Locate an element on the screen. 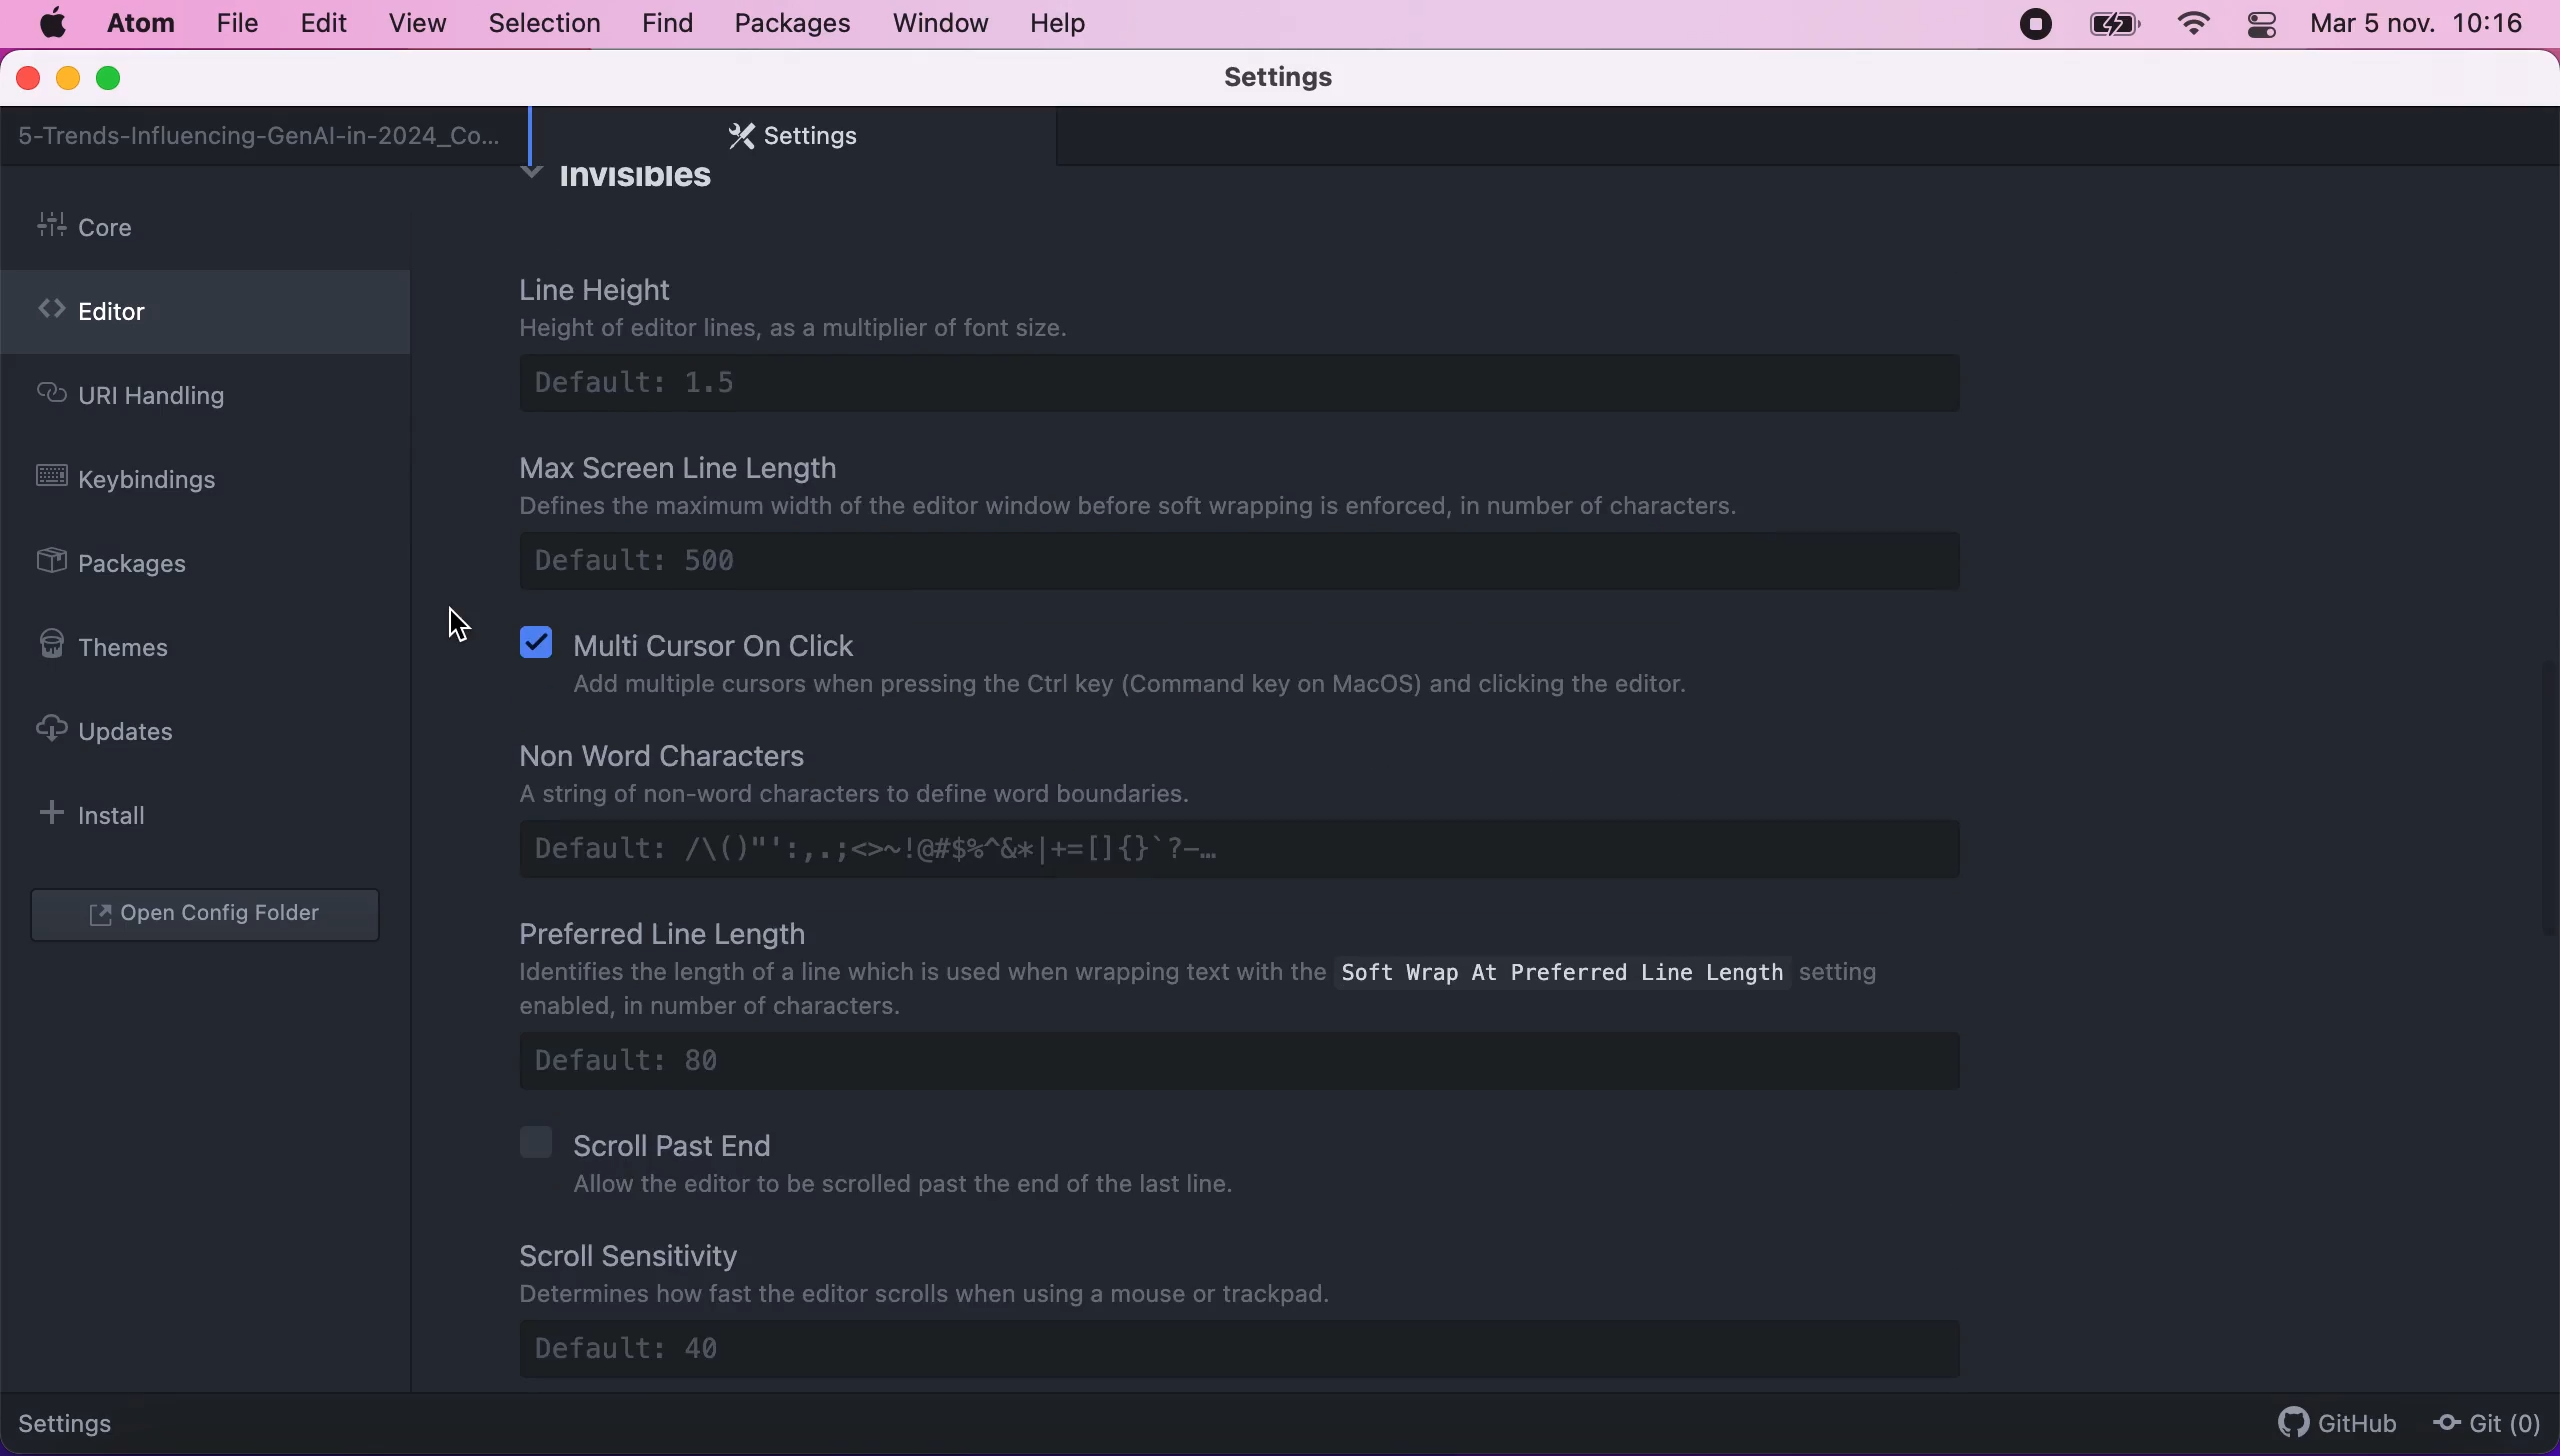 The height and width of the screenshot is (1456, 2560). settings is located at coordinates (82, 1420).